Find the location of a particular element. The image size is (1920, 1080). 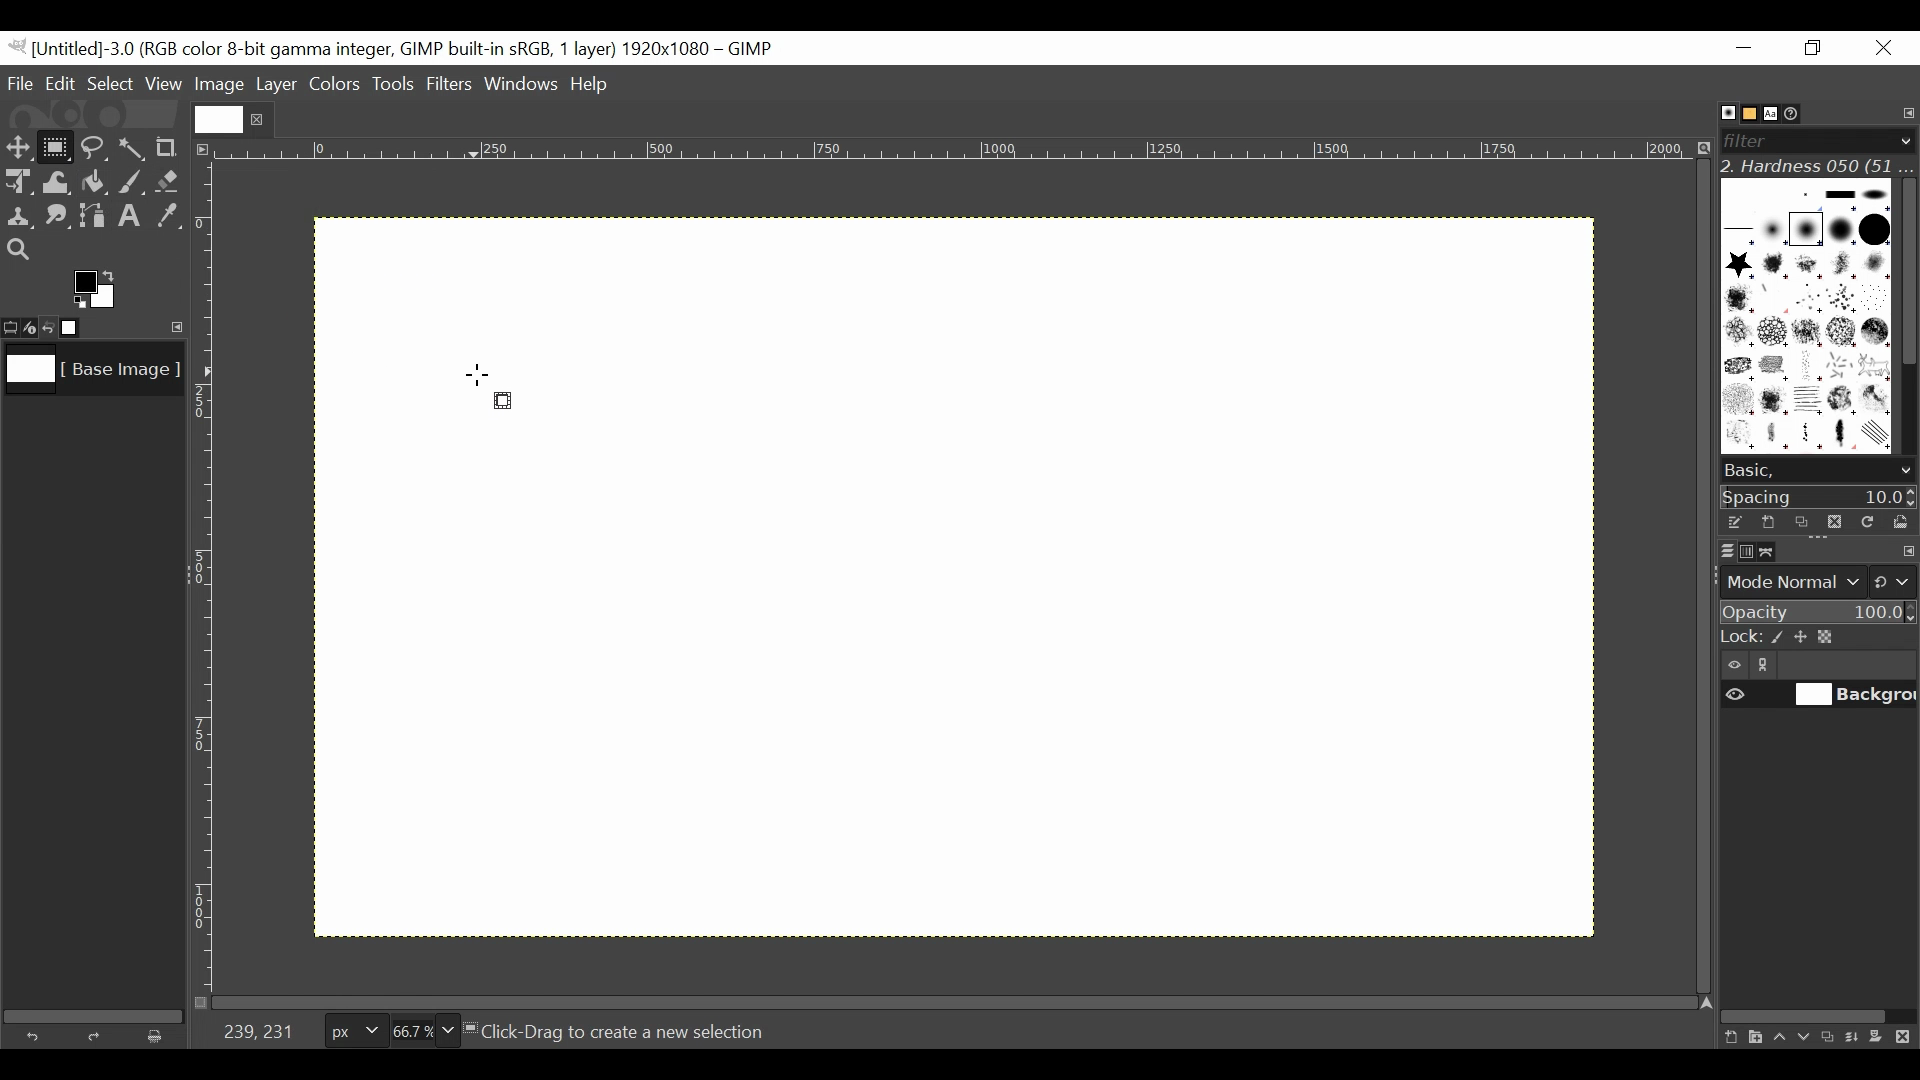

Filter bar is located at coordinates (1816, 139).